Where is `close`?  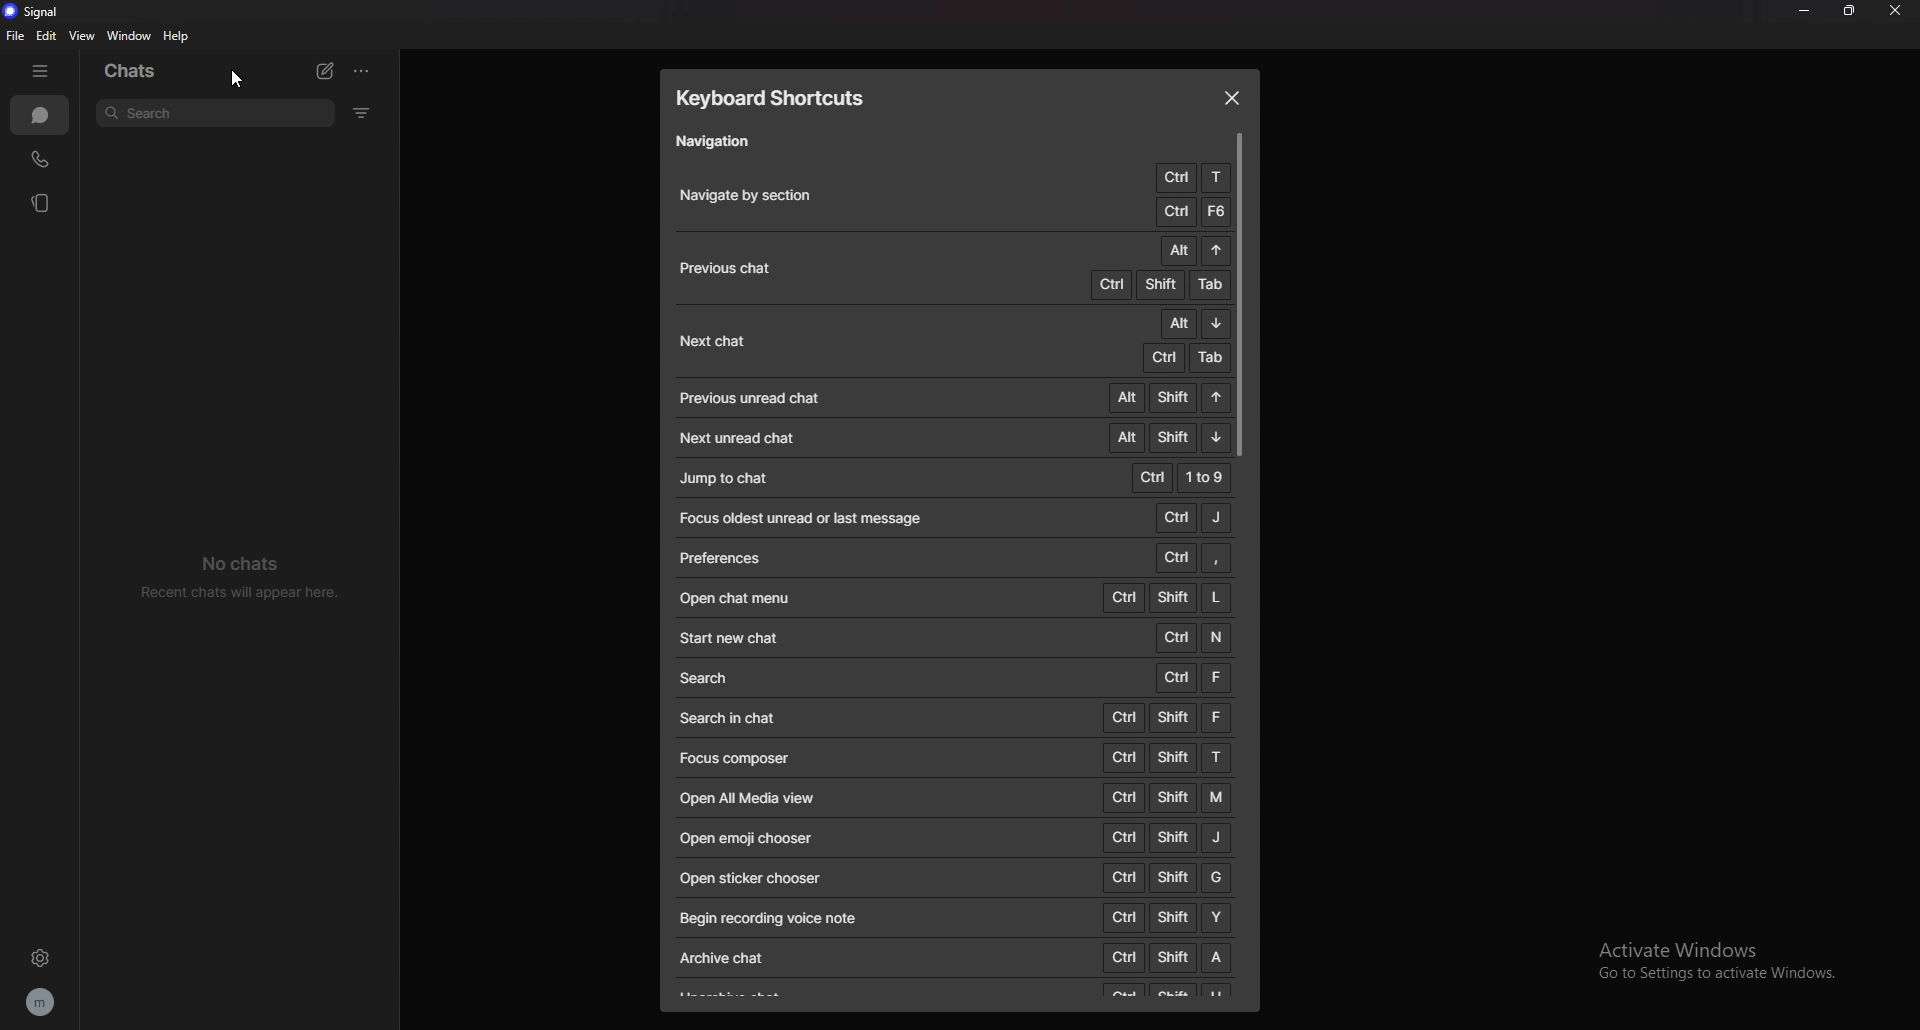 close is located at coordinates (1232, 97).